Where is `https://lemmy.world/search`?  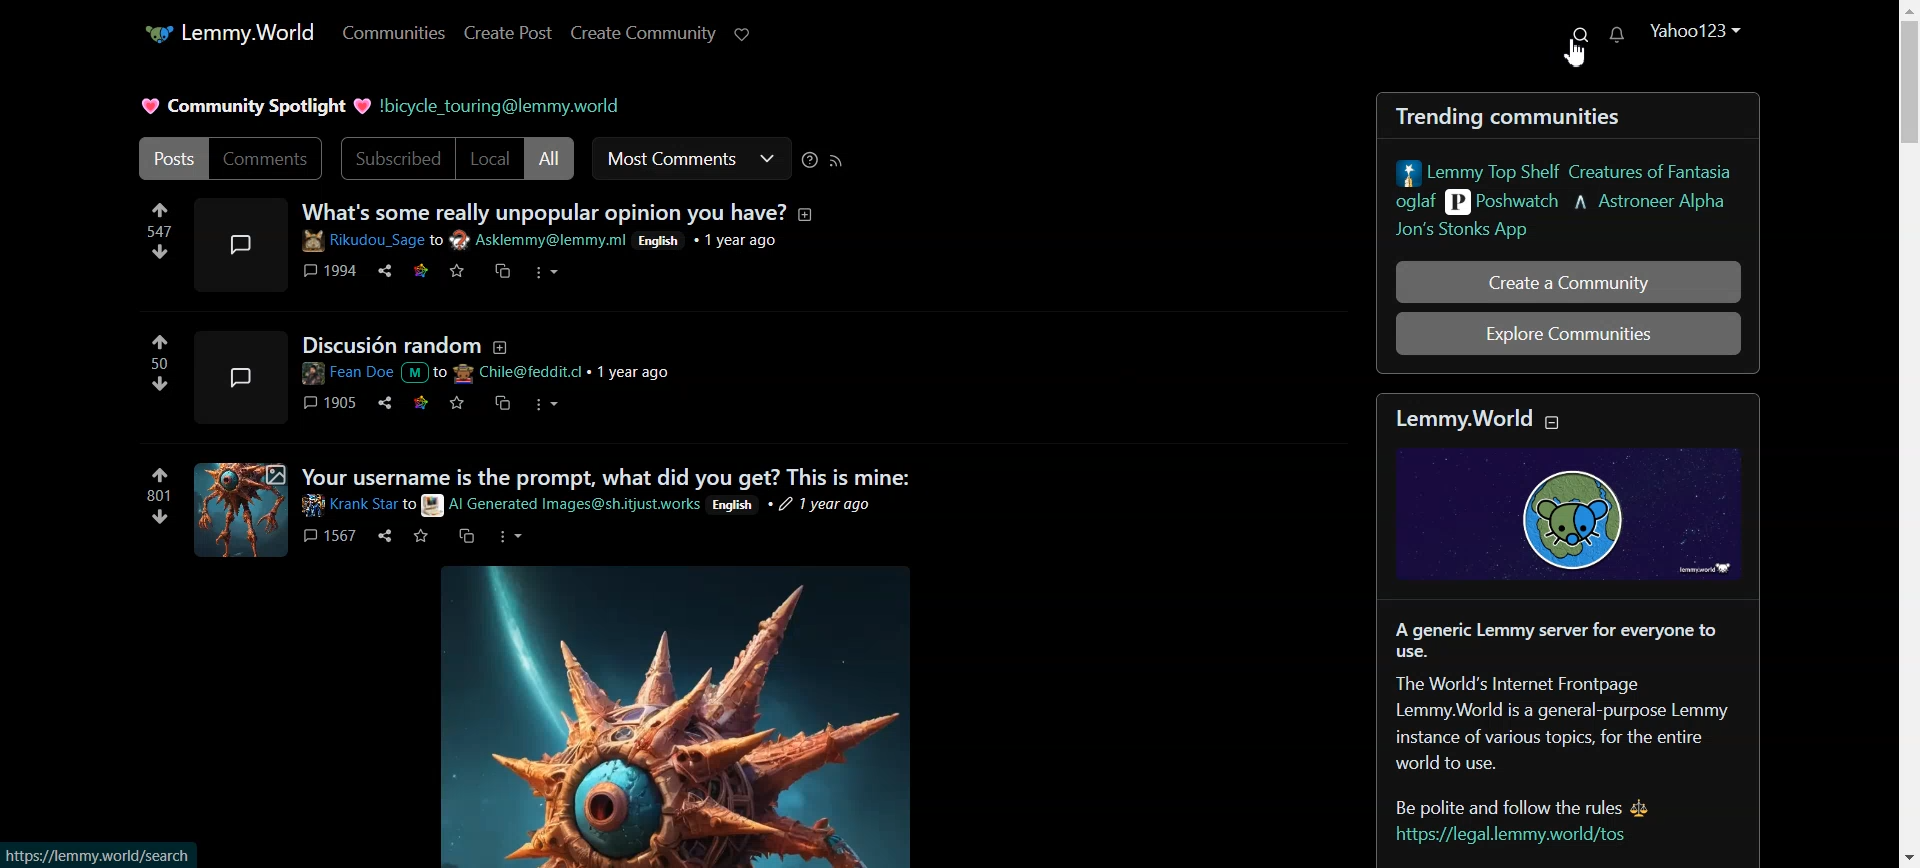 https://lemmy.world/search is located at coordinates (96, 856).